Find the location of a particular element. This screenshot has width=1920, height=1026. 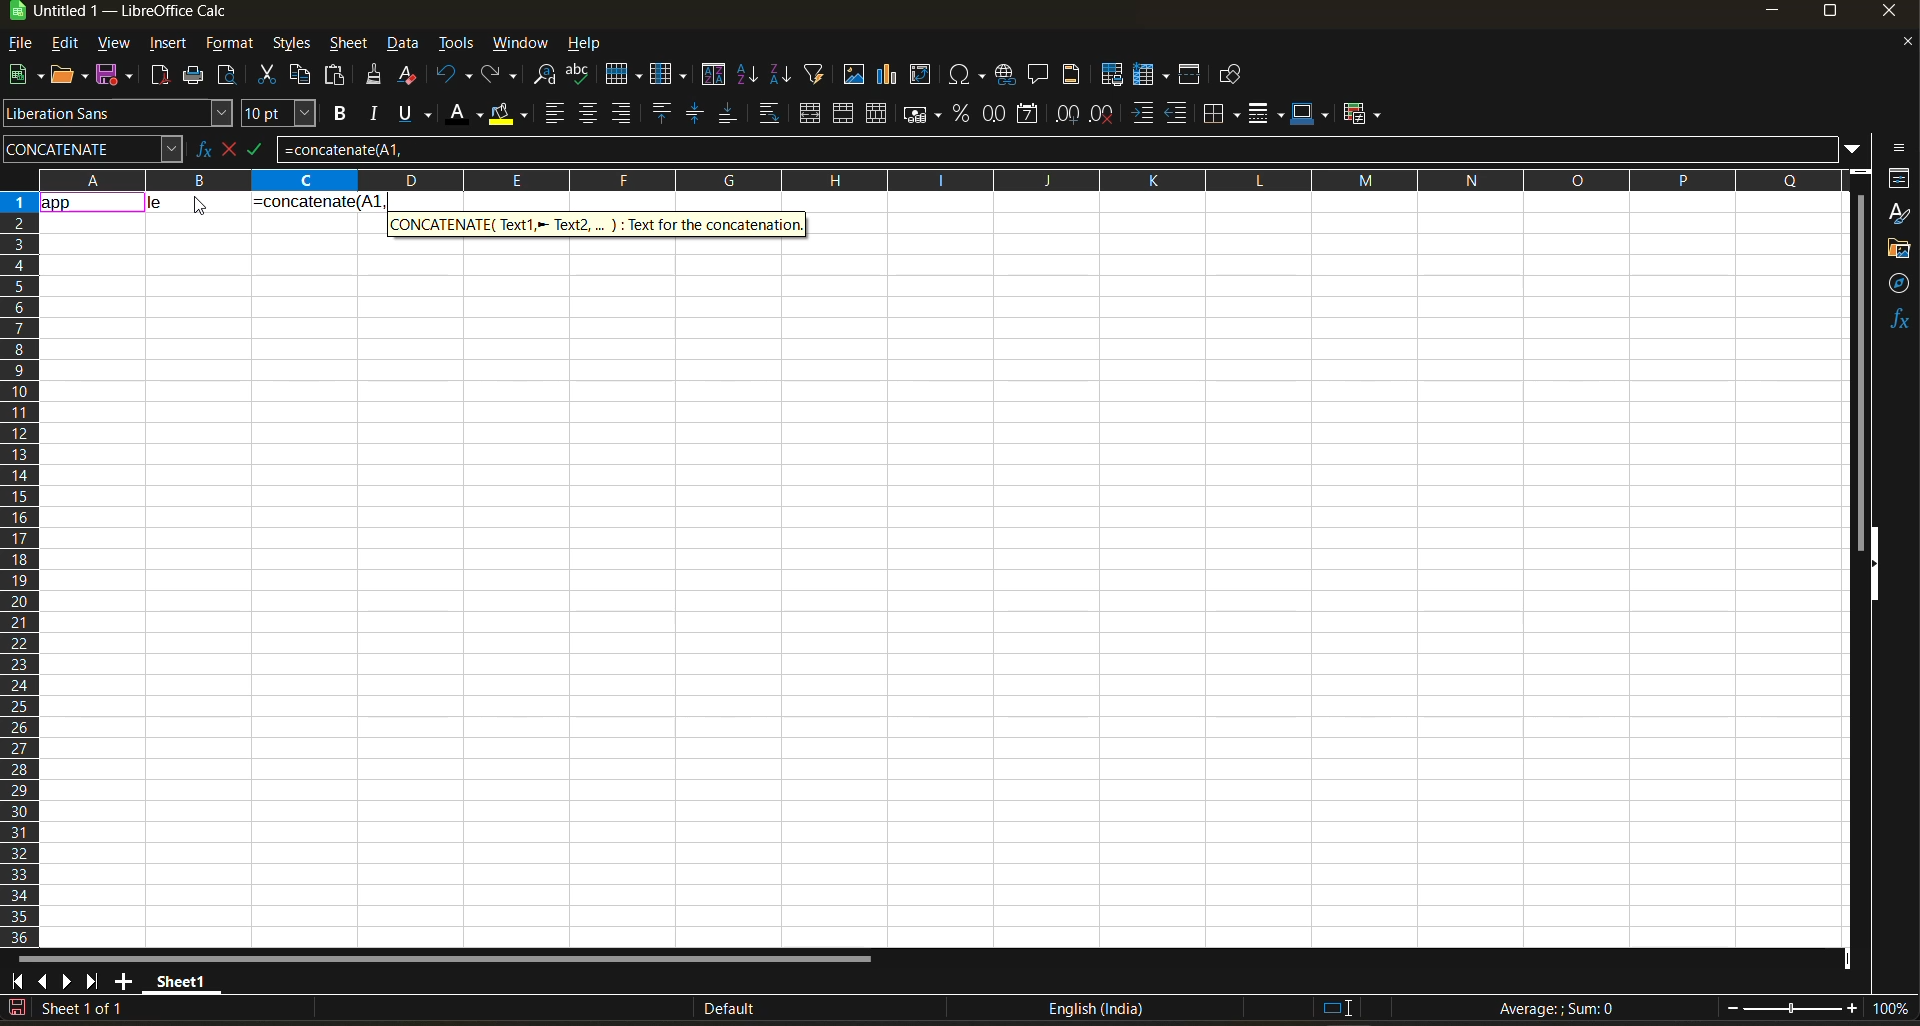

add sheet is located at coordinates (123, 981).